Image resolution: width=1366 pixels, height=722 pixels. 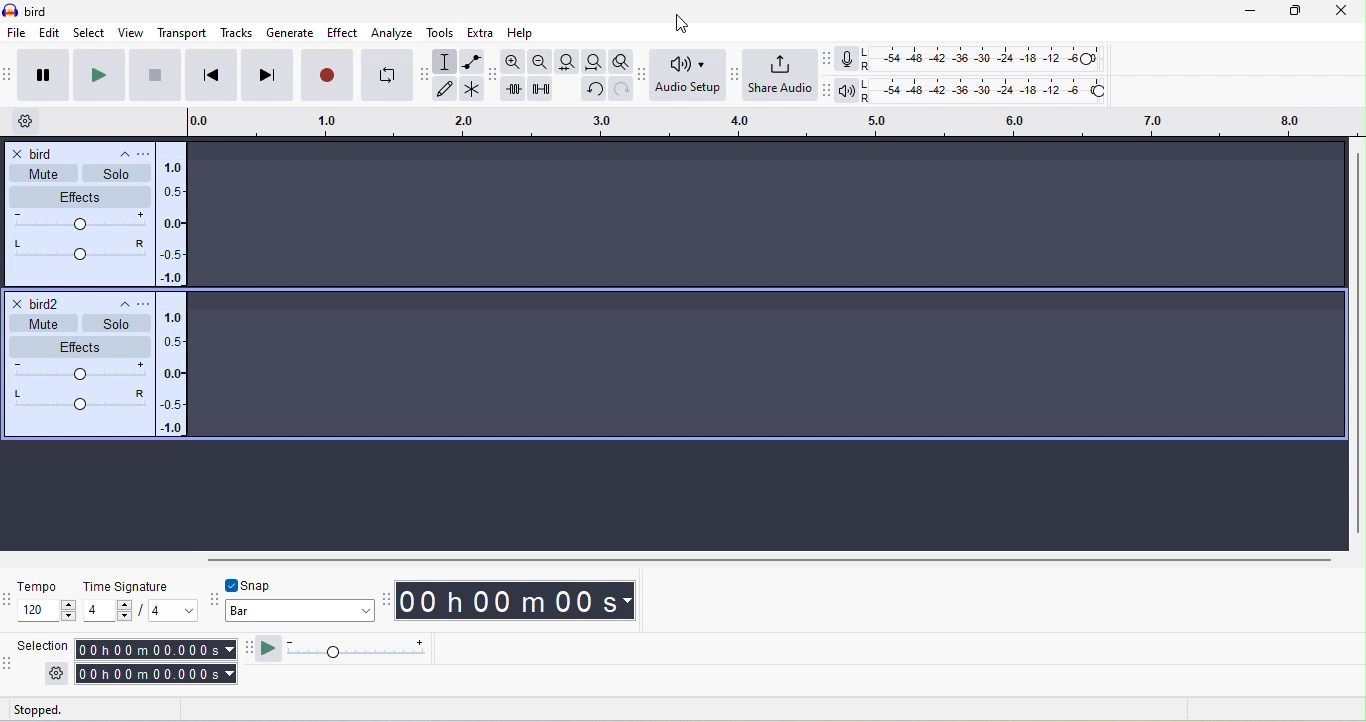 I want to click on effects, so click(x=81, y=196).